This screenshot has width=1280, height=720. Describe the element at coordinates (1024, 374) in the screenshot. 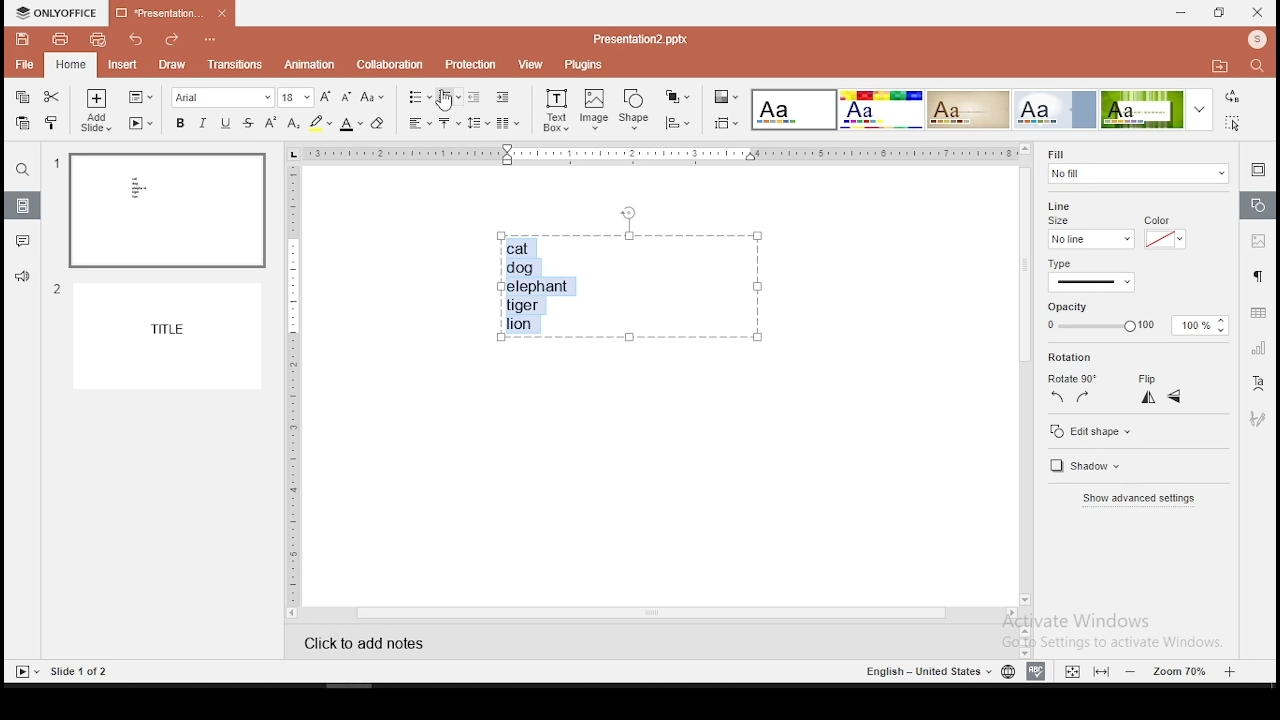

I see `scroll bar` at that location.